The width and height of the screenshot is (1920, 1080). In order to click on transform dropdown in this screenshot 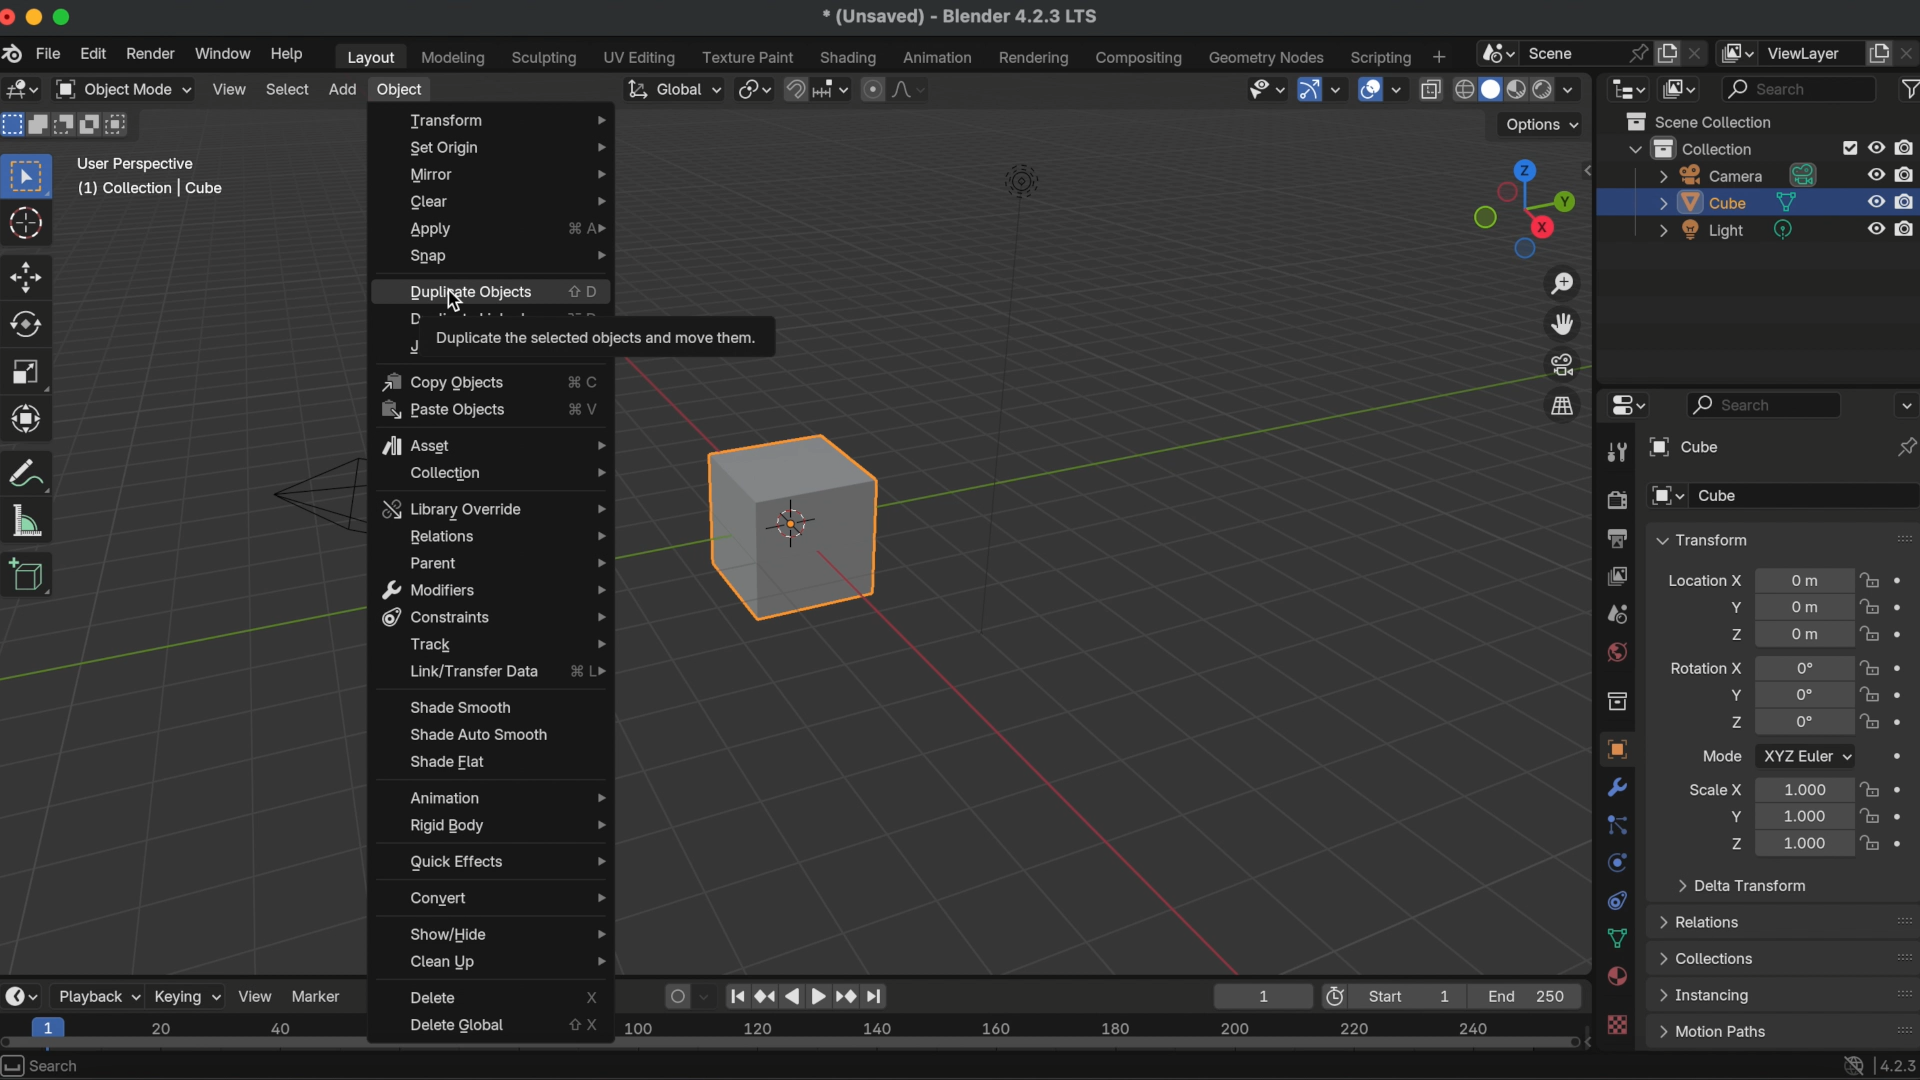, I will do `click(1702, 540)`.